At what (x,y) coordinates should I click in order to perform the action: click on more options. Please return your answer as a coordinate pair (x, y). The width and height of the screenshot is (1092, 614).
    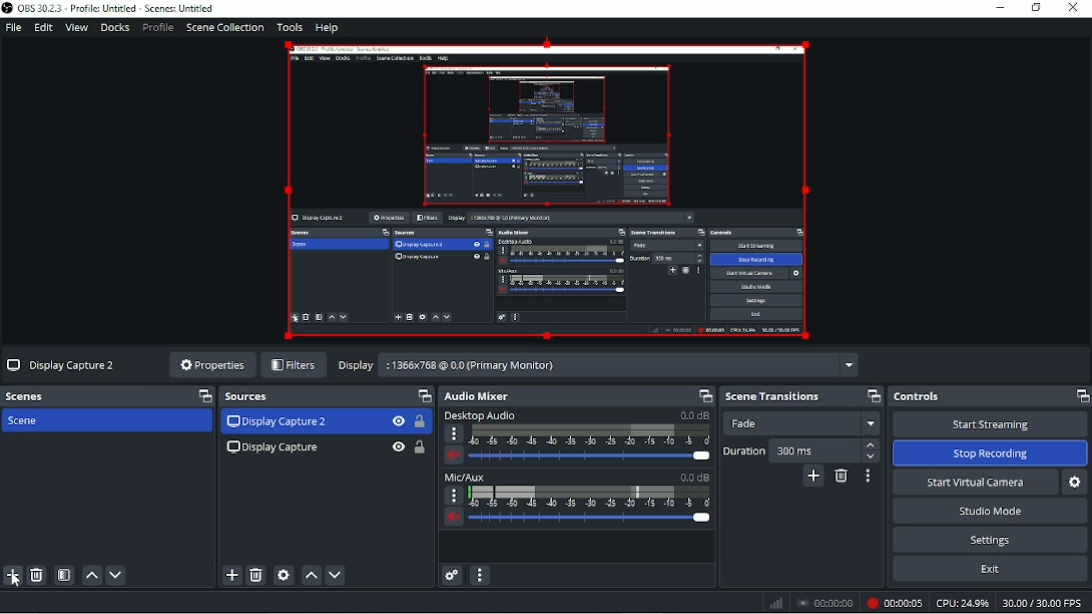
    Looking at the image, I should click on (453, 434).